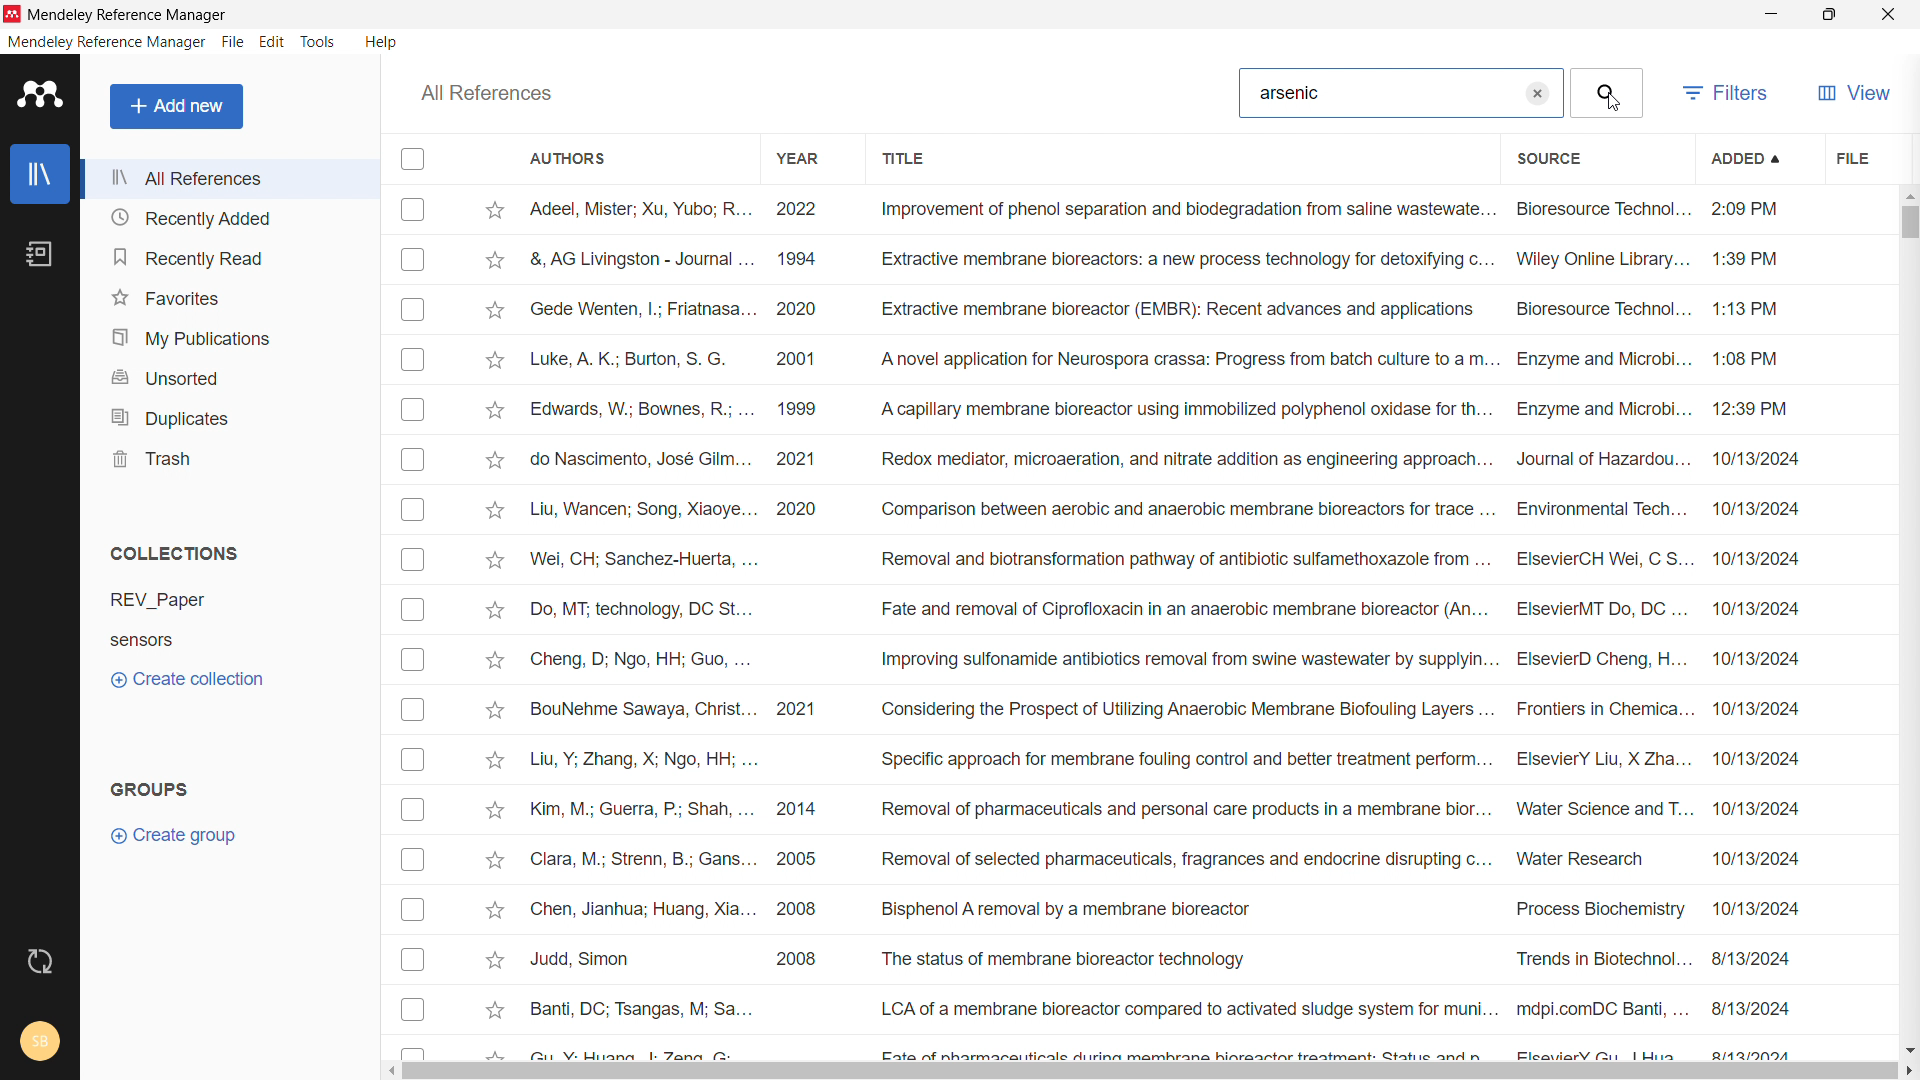  What do you see at coordinates (786, 606) in the screenshot?
I see `Do, MT: technology, DC St... Fate and removal of Ciprofloxacin in an anaerobic membrane bioreactor (An...  ElsevierMT Do, DC... 10/13/2024` at bounding box center [786, 606].